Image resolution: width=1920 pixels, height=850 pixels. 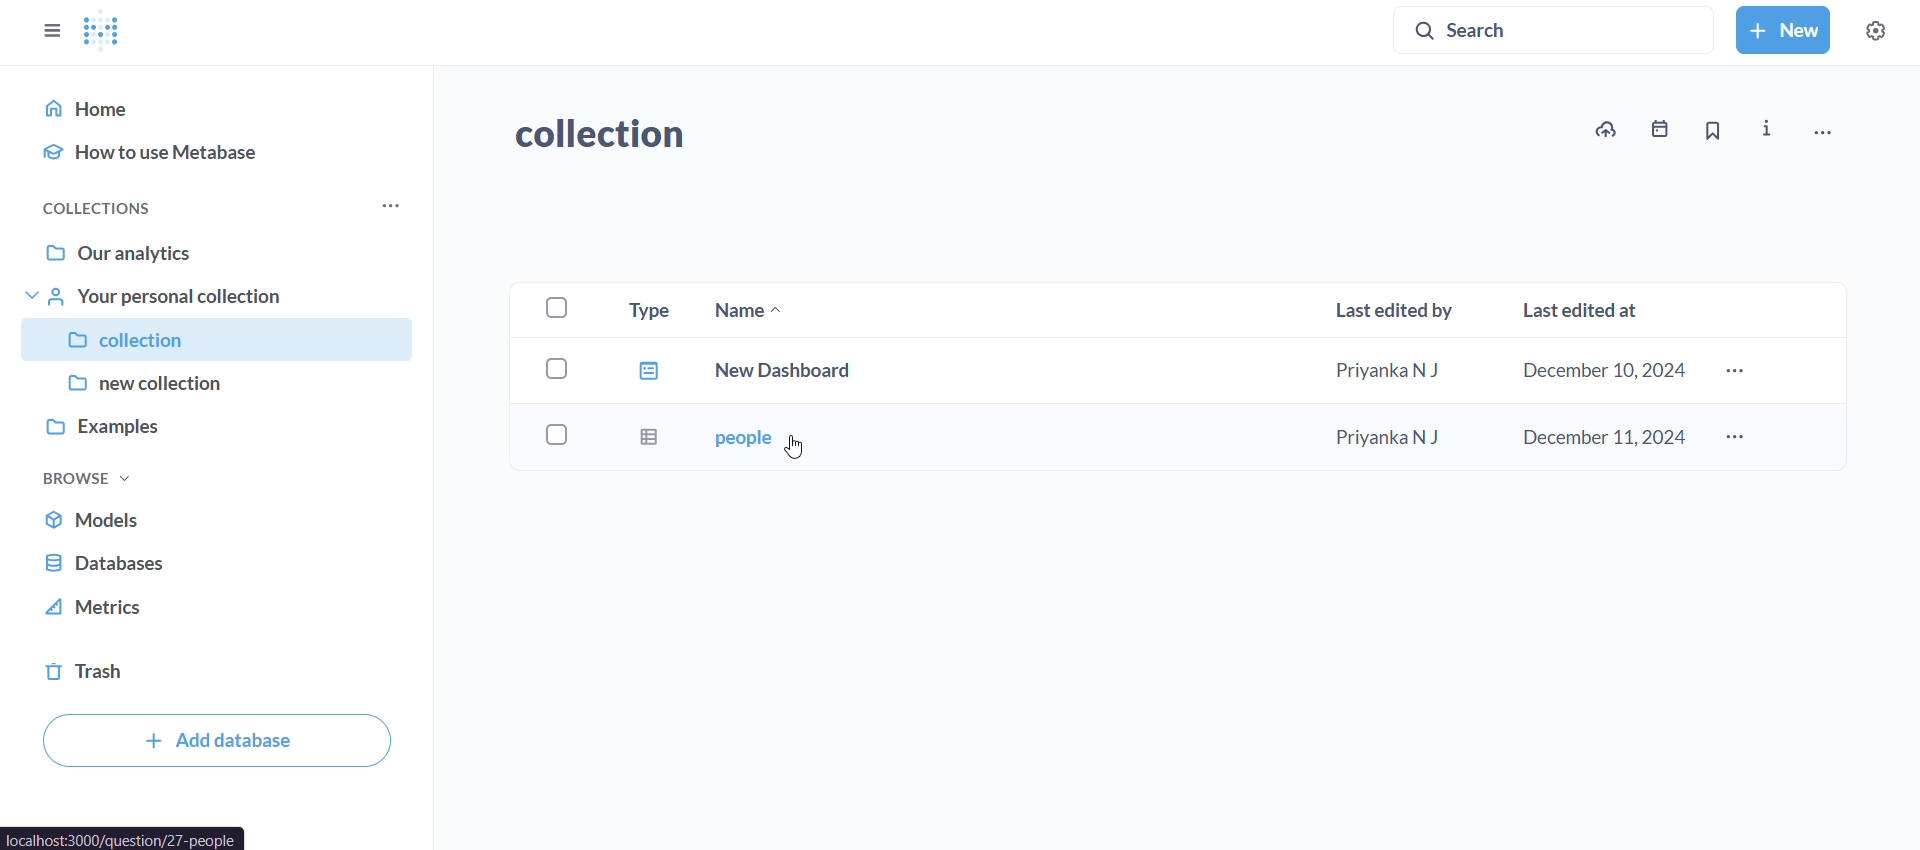 I want to click on move,trash, and more, so click(x=1824, y=134).